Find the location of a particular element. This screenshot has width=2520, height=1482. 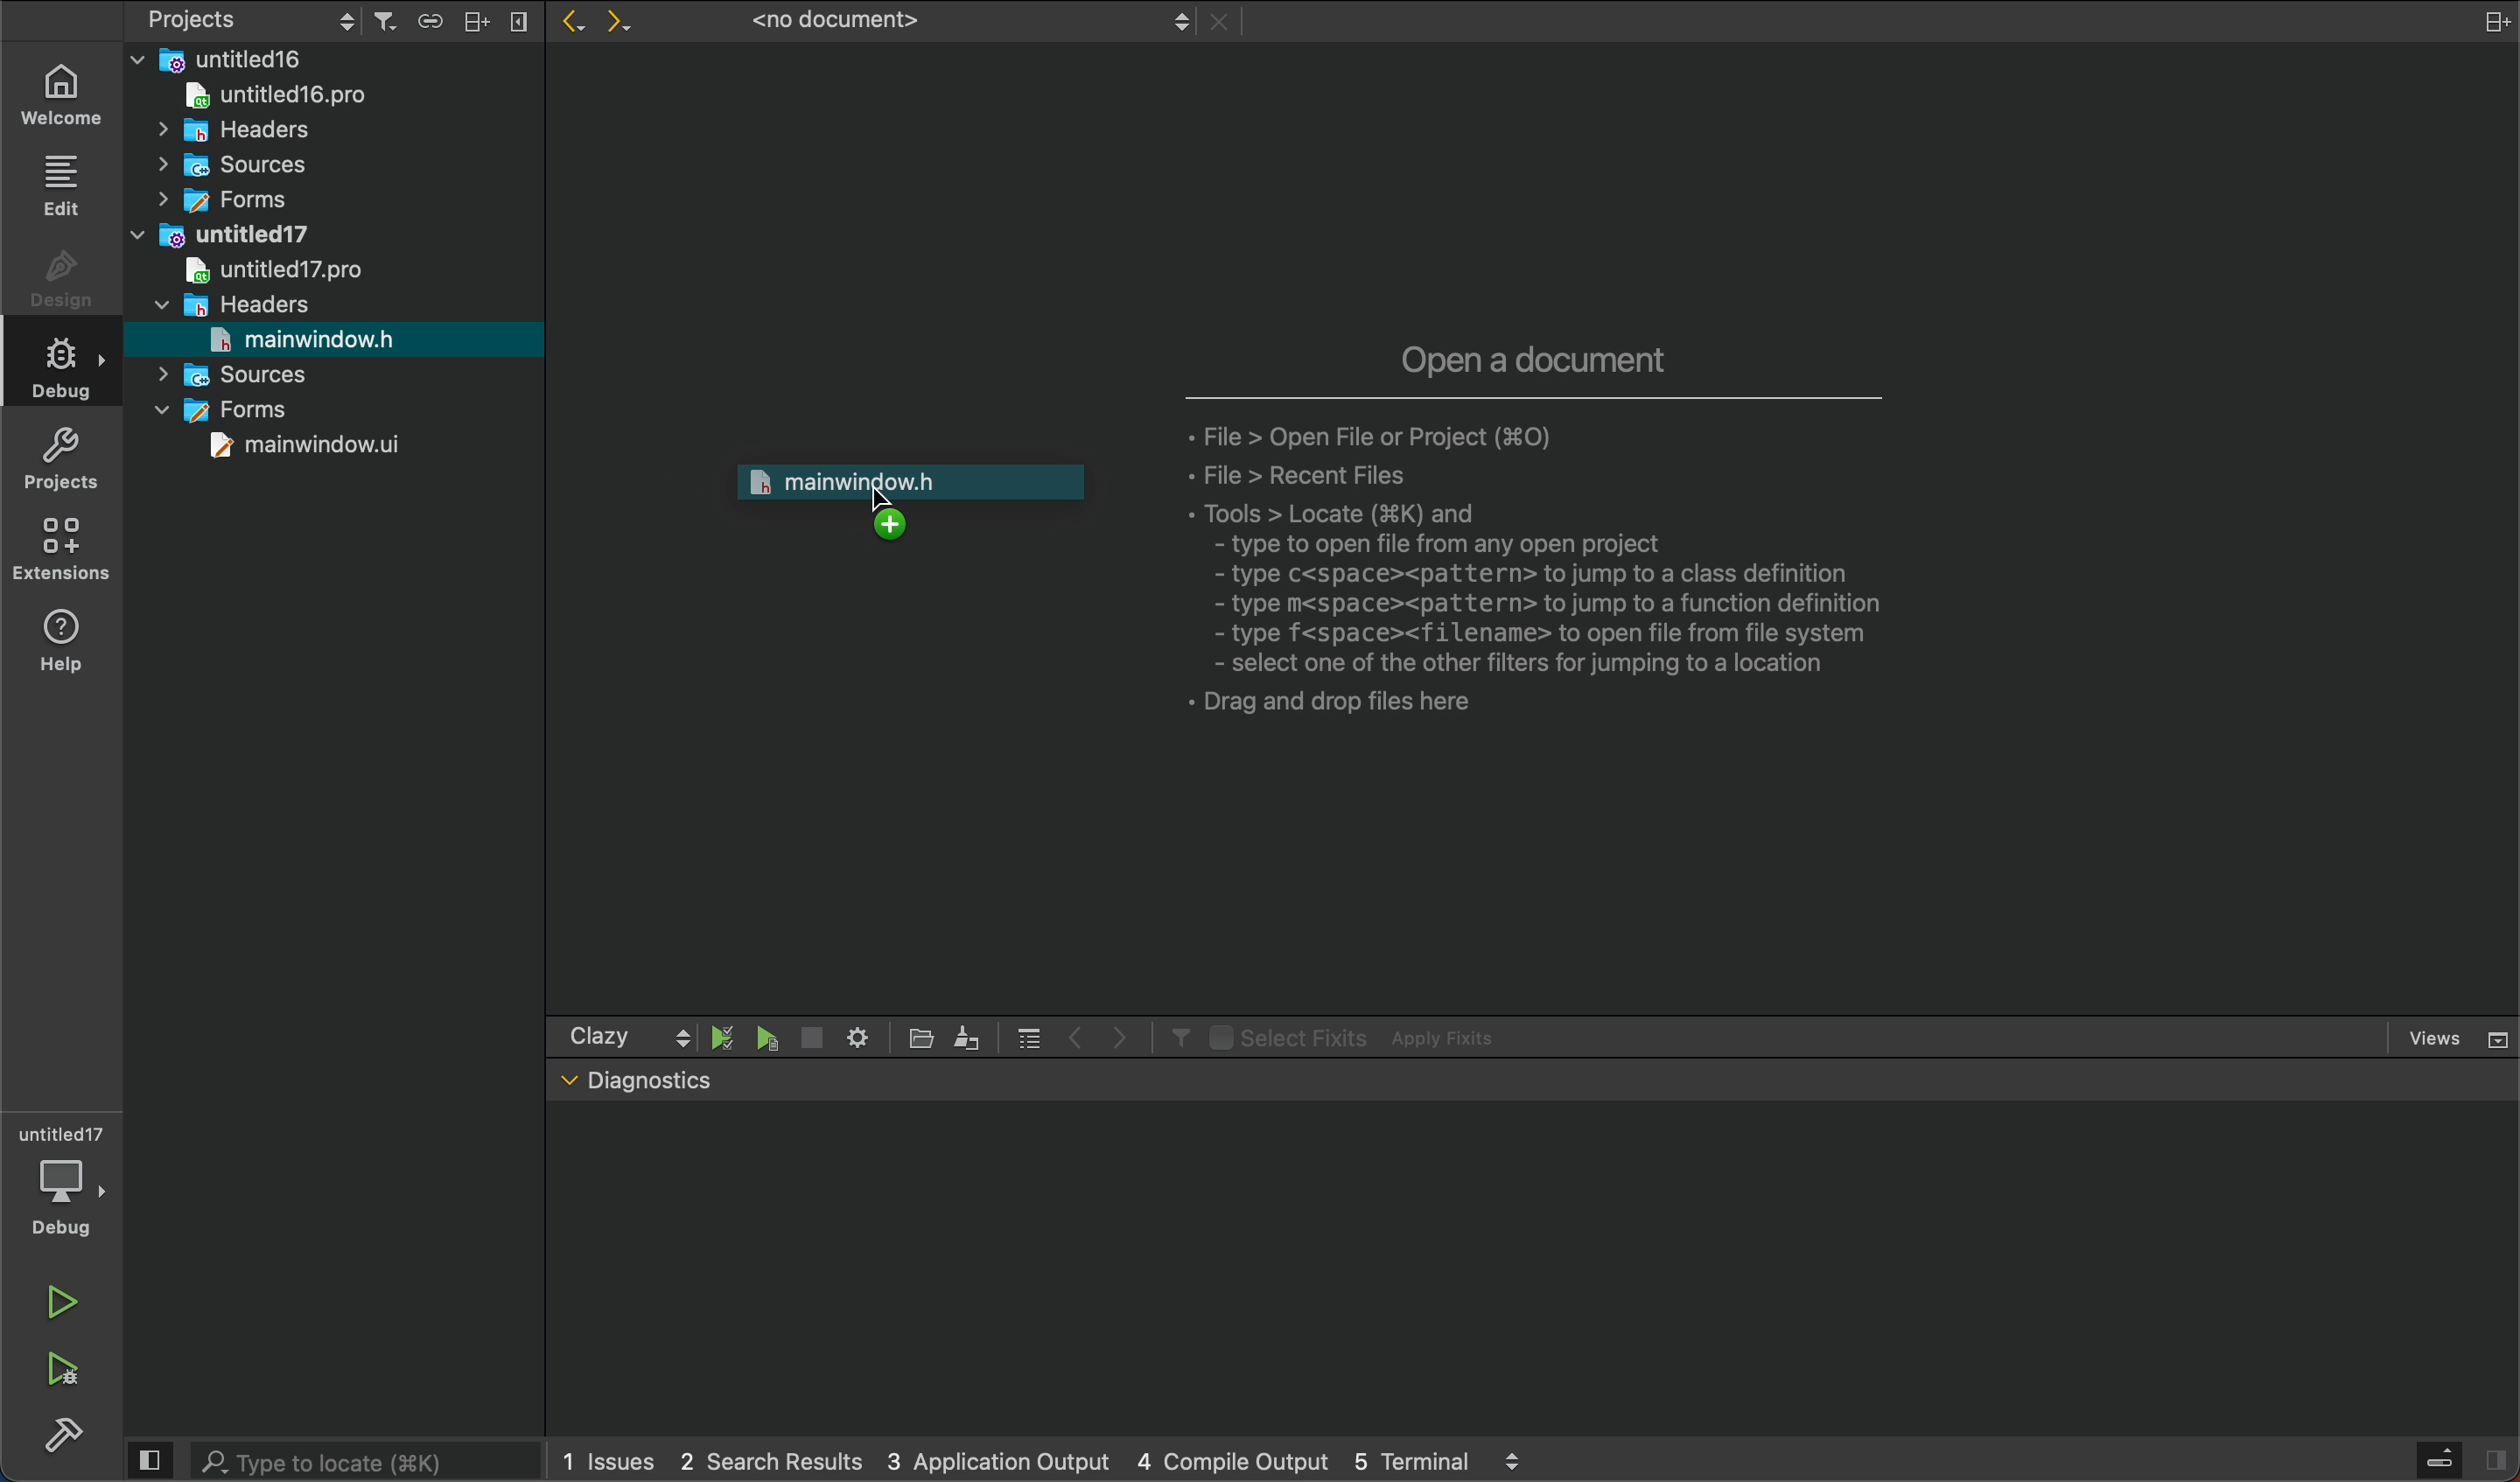

mainwindow.h is located at coordinates (912, 499).